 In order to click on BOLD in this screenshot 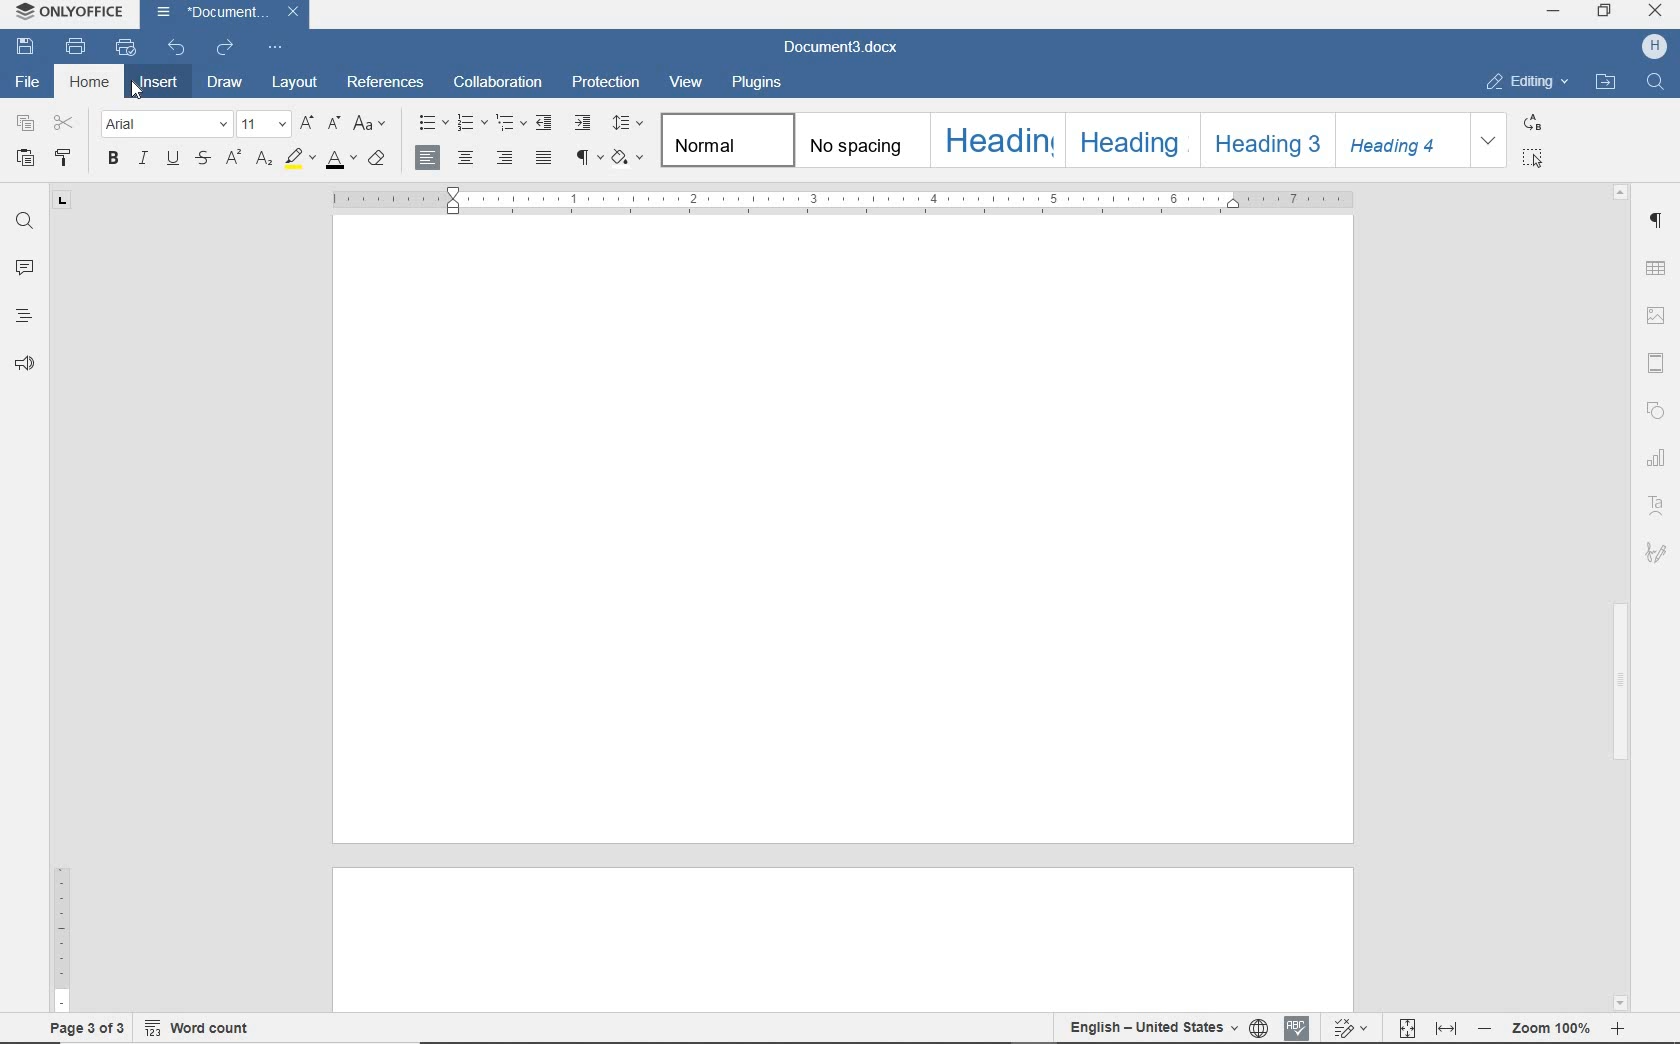, I will do `click(113, 160)`.